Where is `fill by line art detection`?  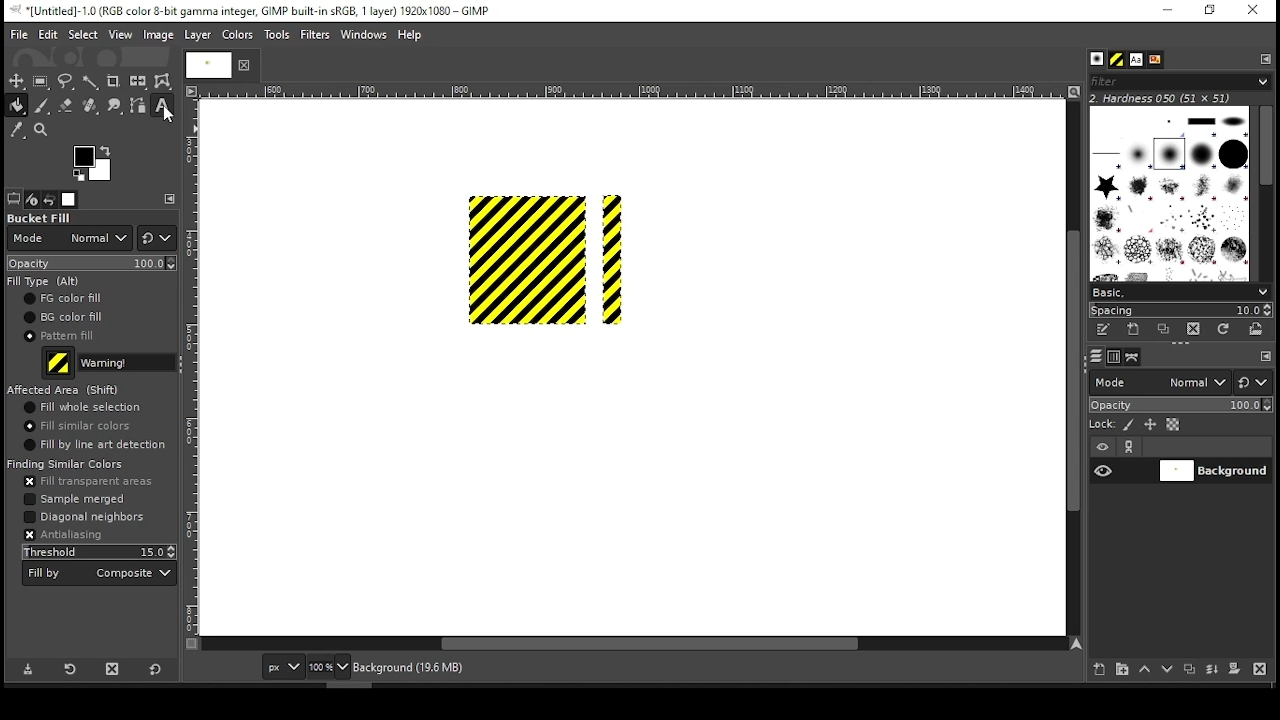
fill by line art detection is located at coordinates (99, 446).